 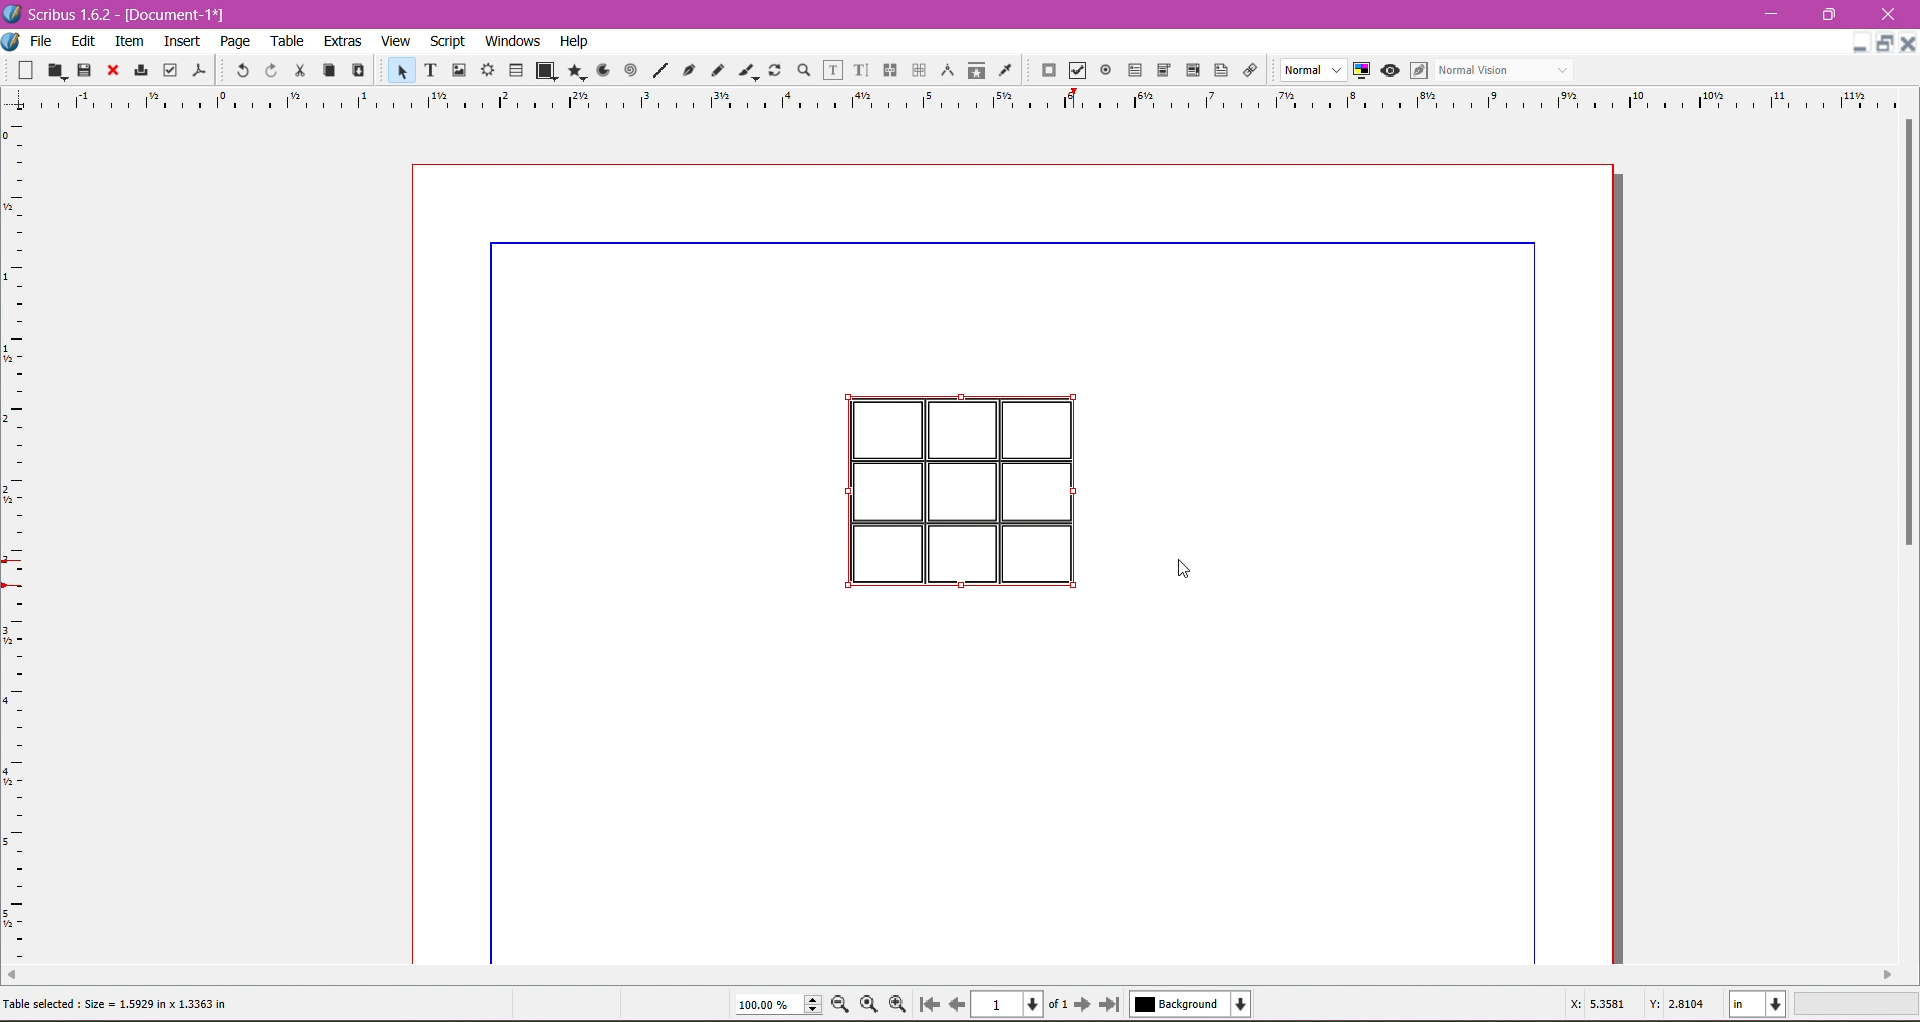 I want to click on Checkbox, so click(x=1075, y=72).